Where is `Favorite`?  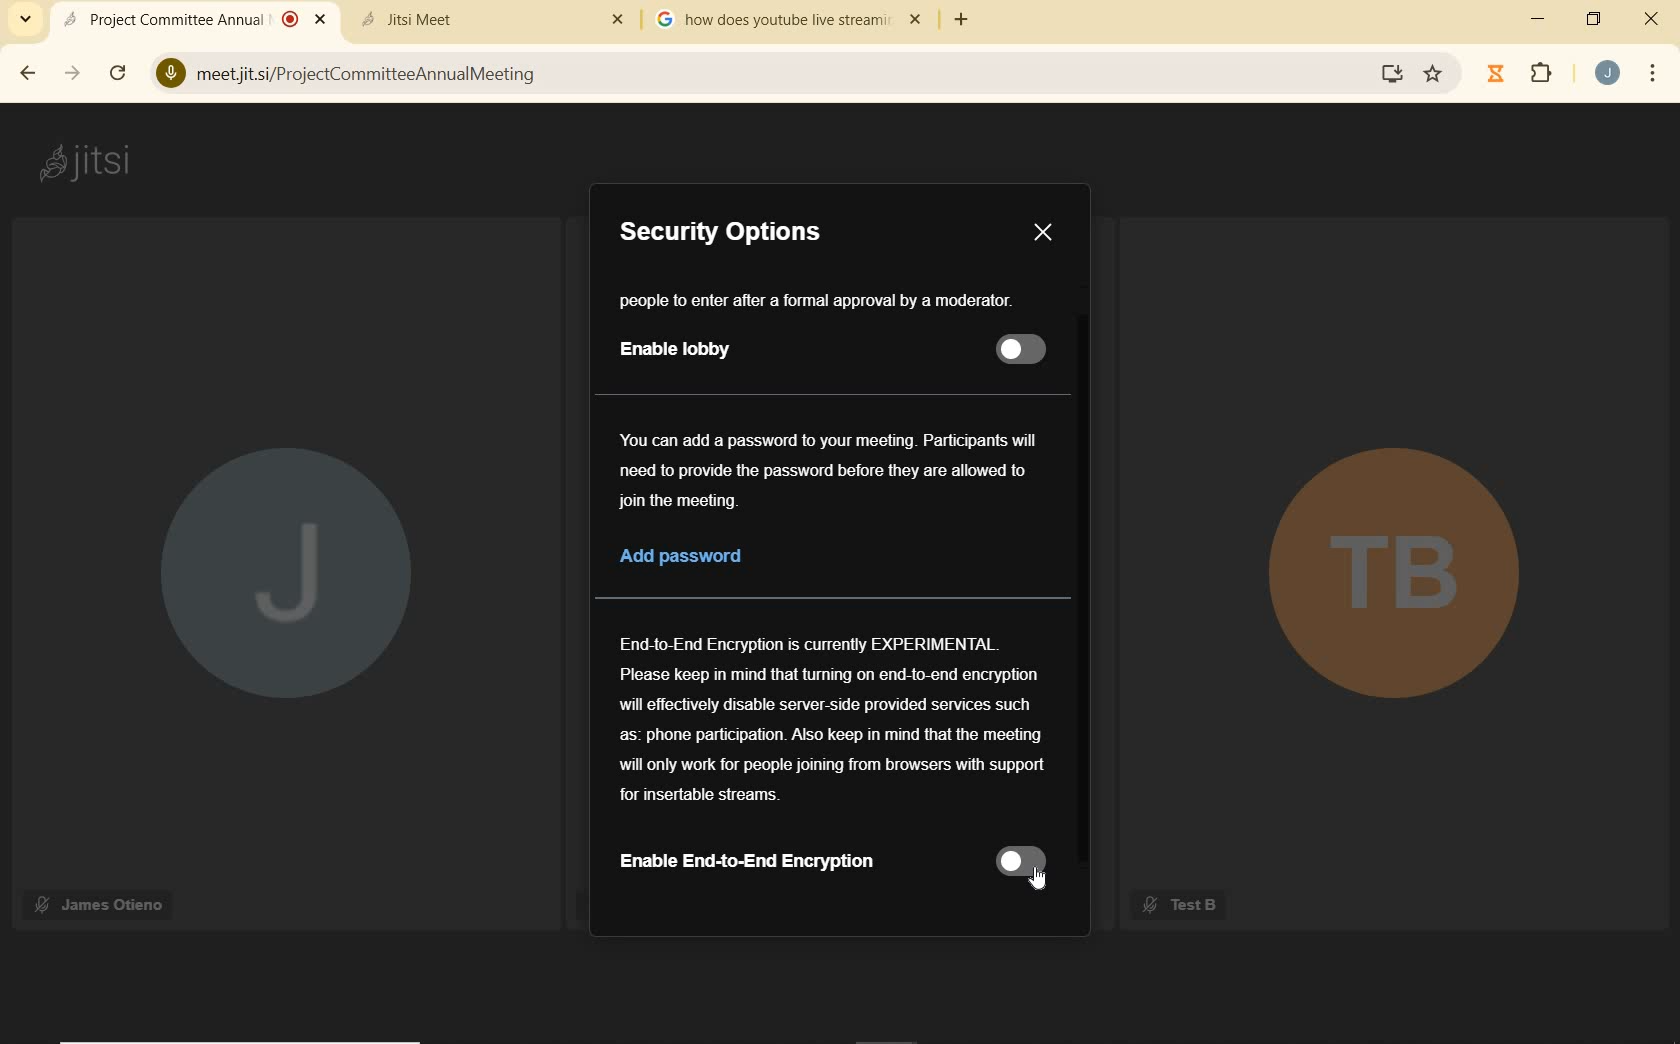 Favorite is located at coordinates (1433, 69).